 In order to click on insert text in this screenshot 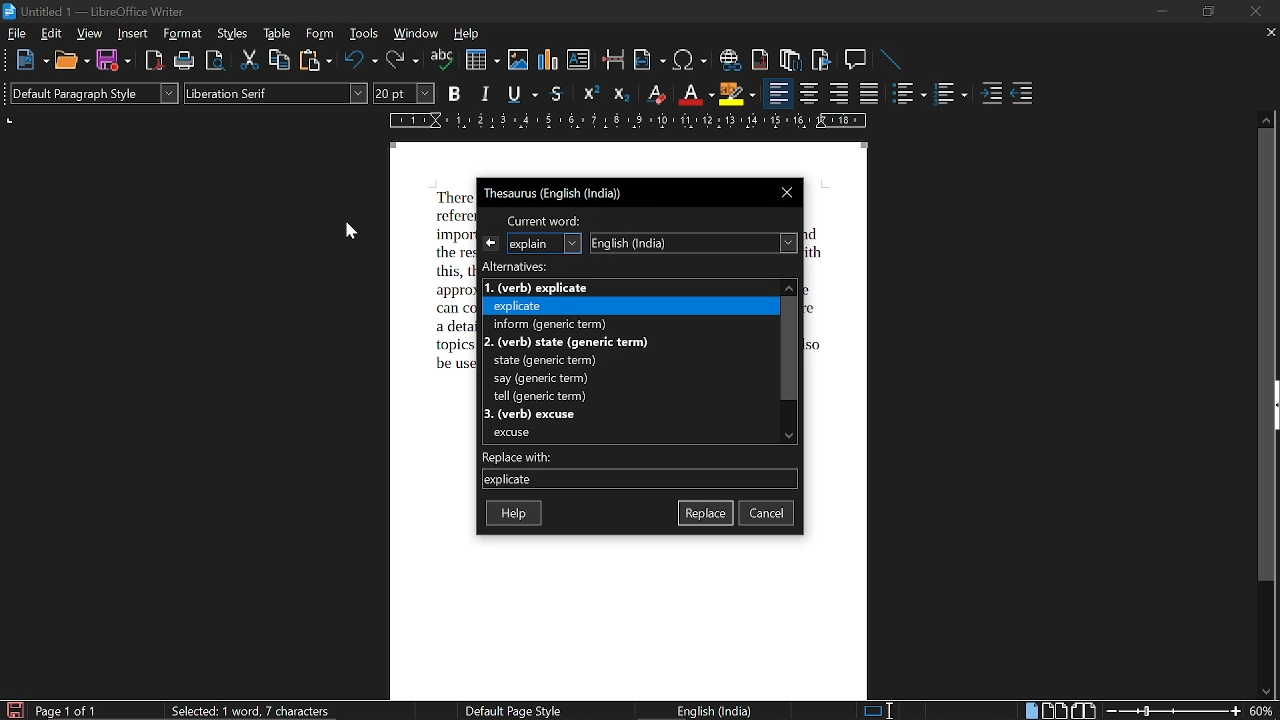, I will do `click(578, 60)`.